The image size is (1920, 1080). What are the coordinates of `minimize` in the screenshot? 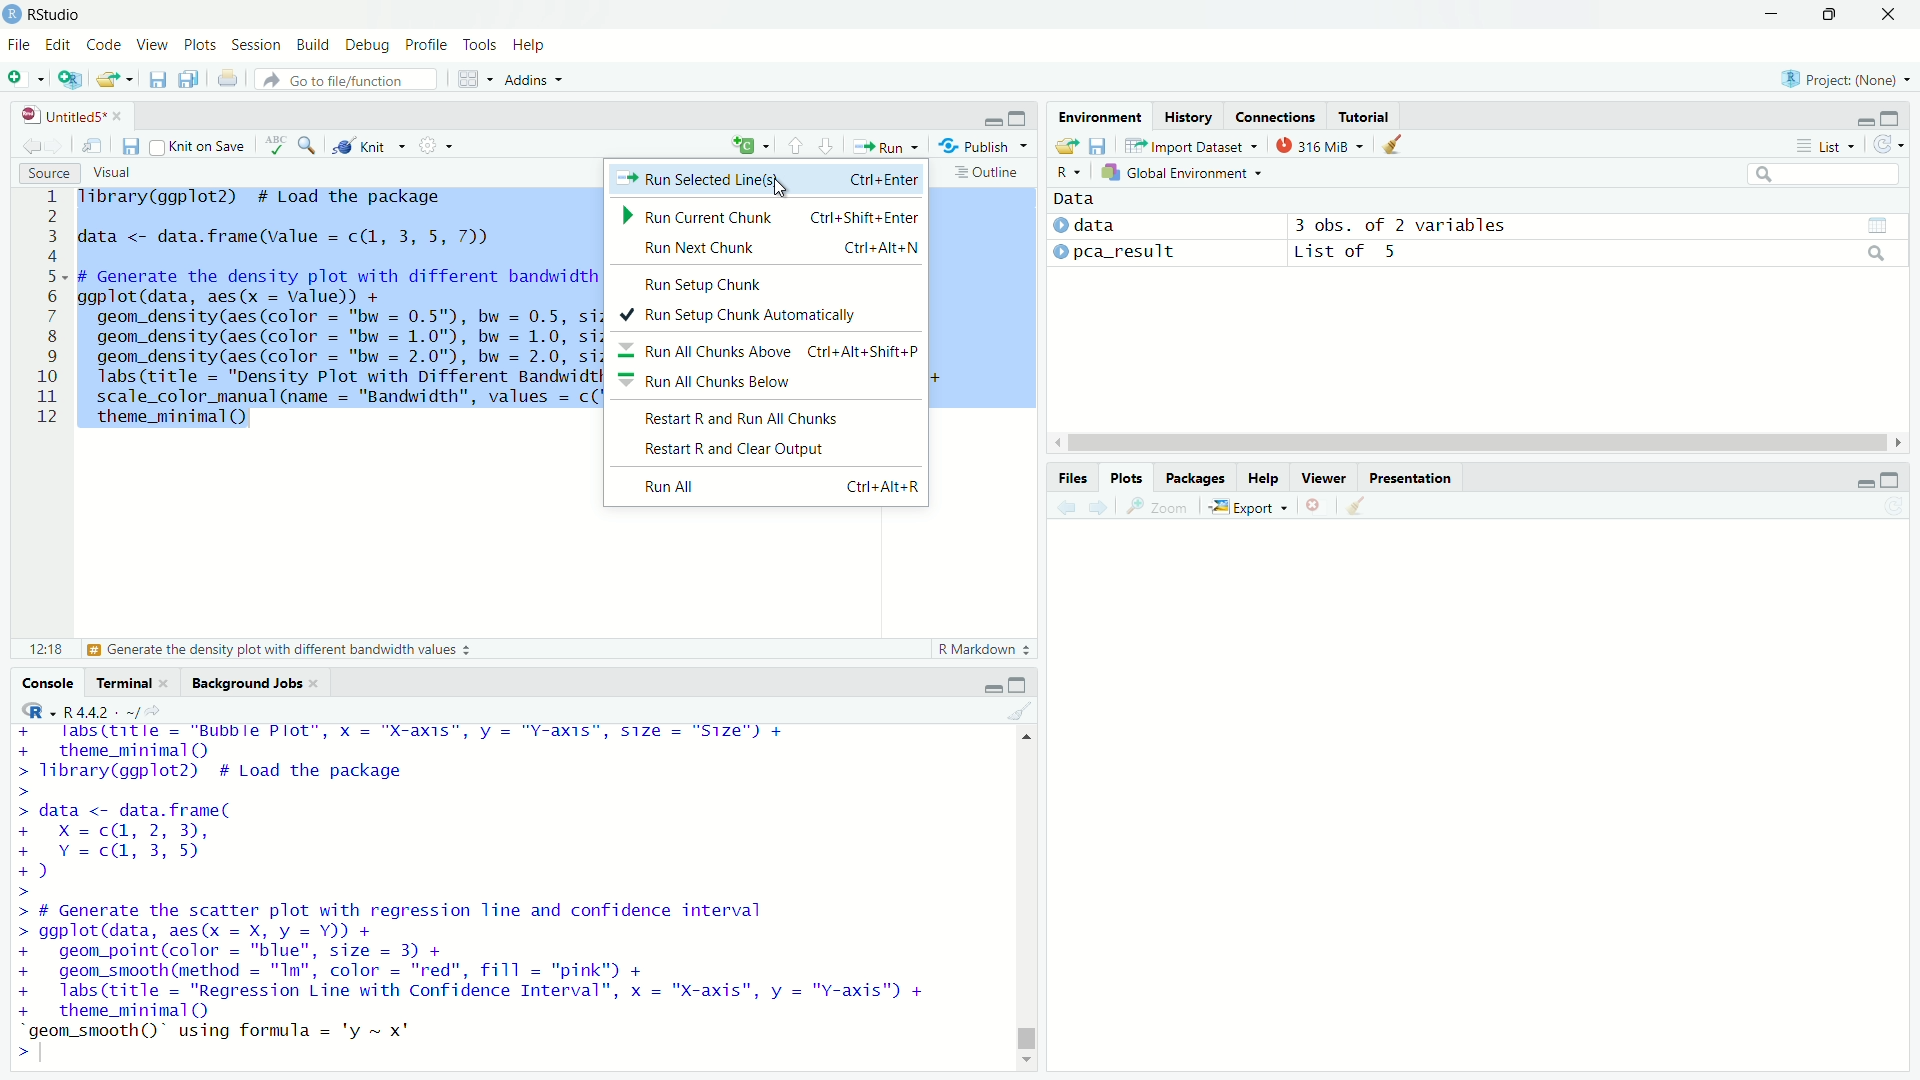 It's located at (1863, 122).